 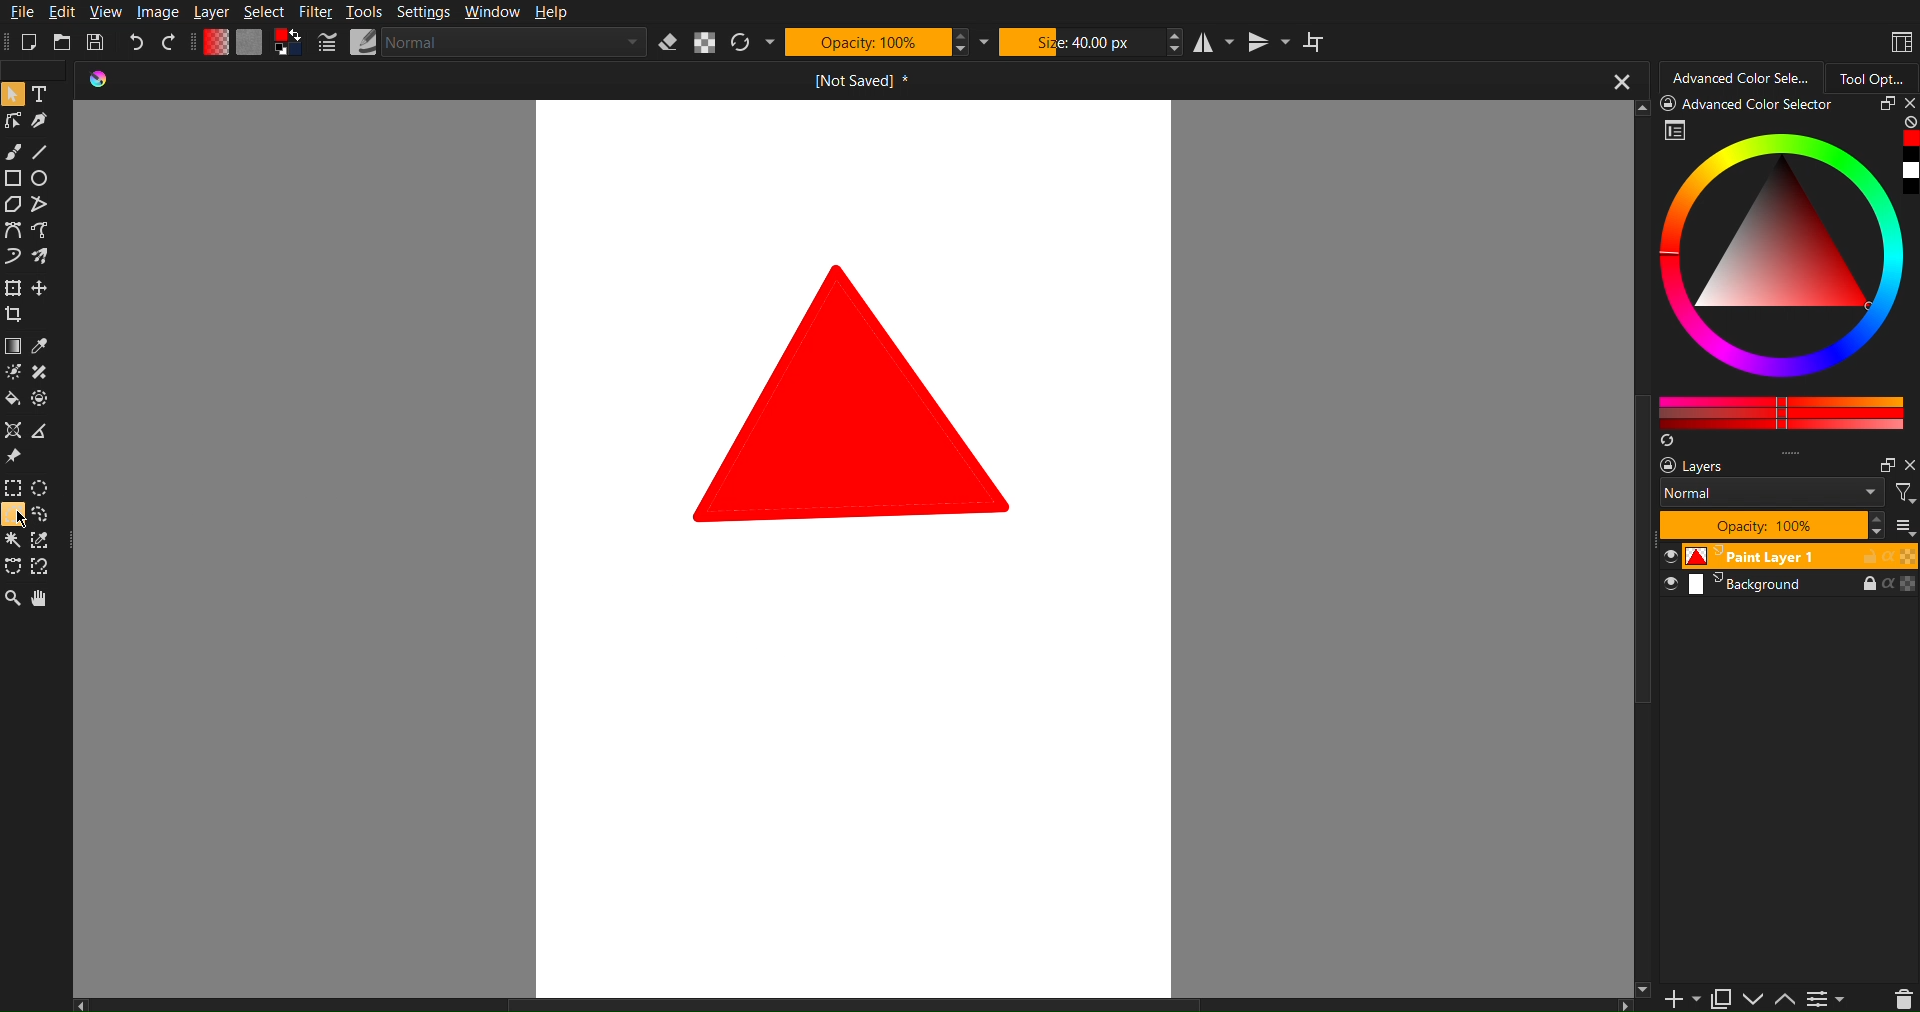 I want to click on Current Document, so click(x=867, y=84).